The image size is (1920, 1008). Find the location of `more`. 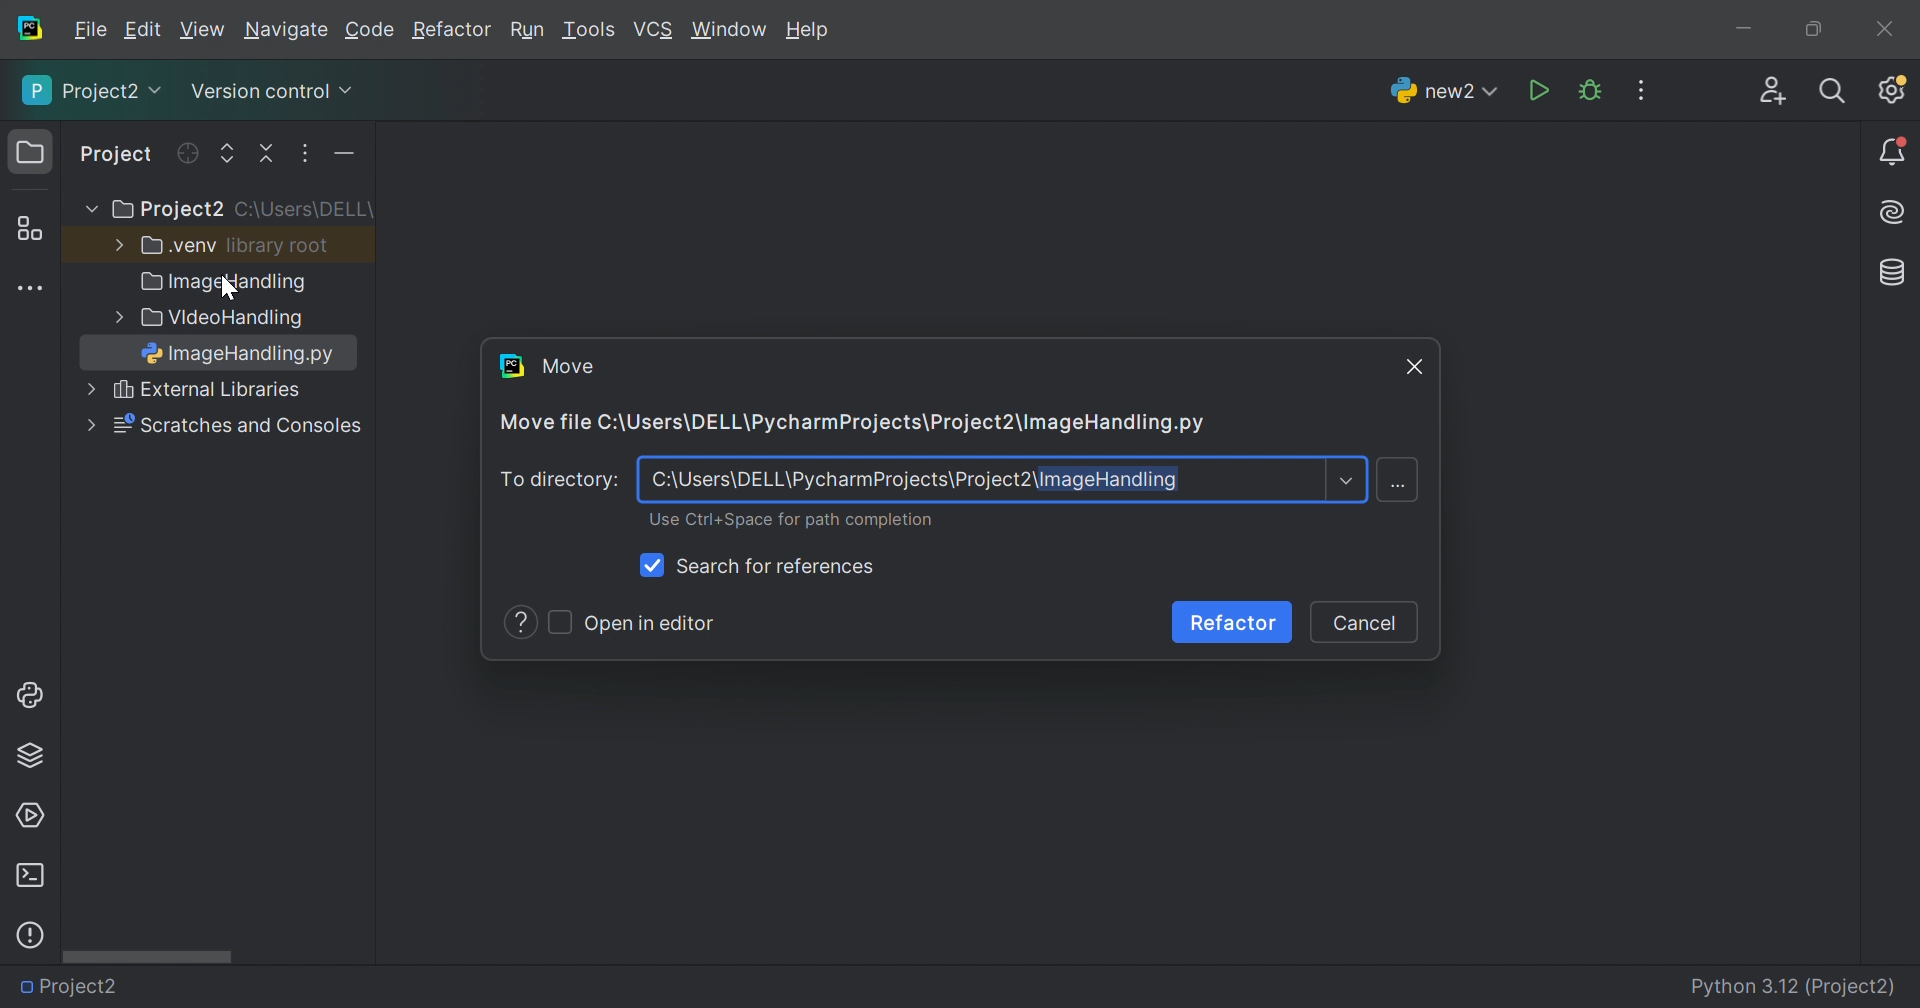

more is located at coordinates (114, 317).